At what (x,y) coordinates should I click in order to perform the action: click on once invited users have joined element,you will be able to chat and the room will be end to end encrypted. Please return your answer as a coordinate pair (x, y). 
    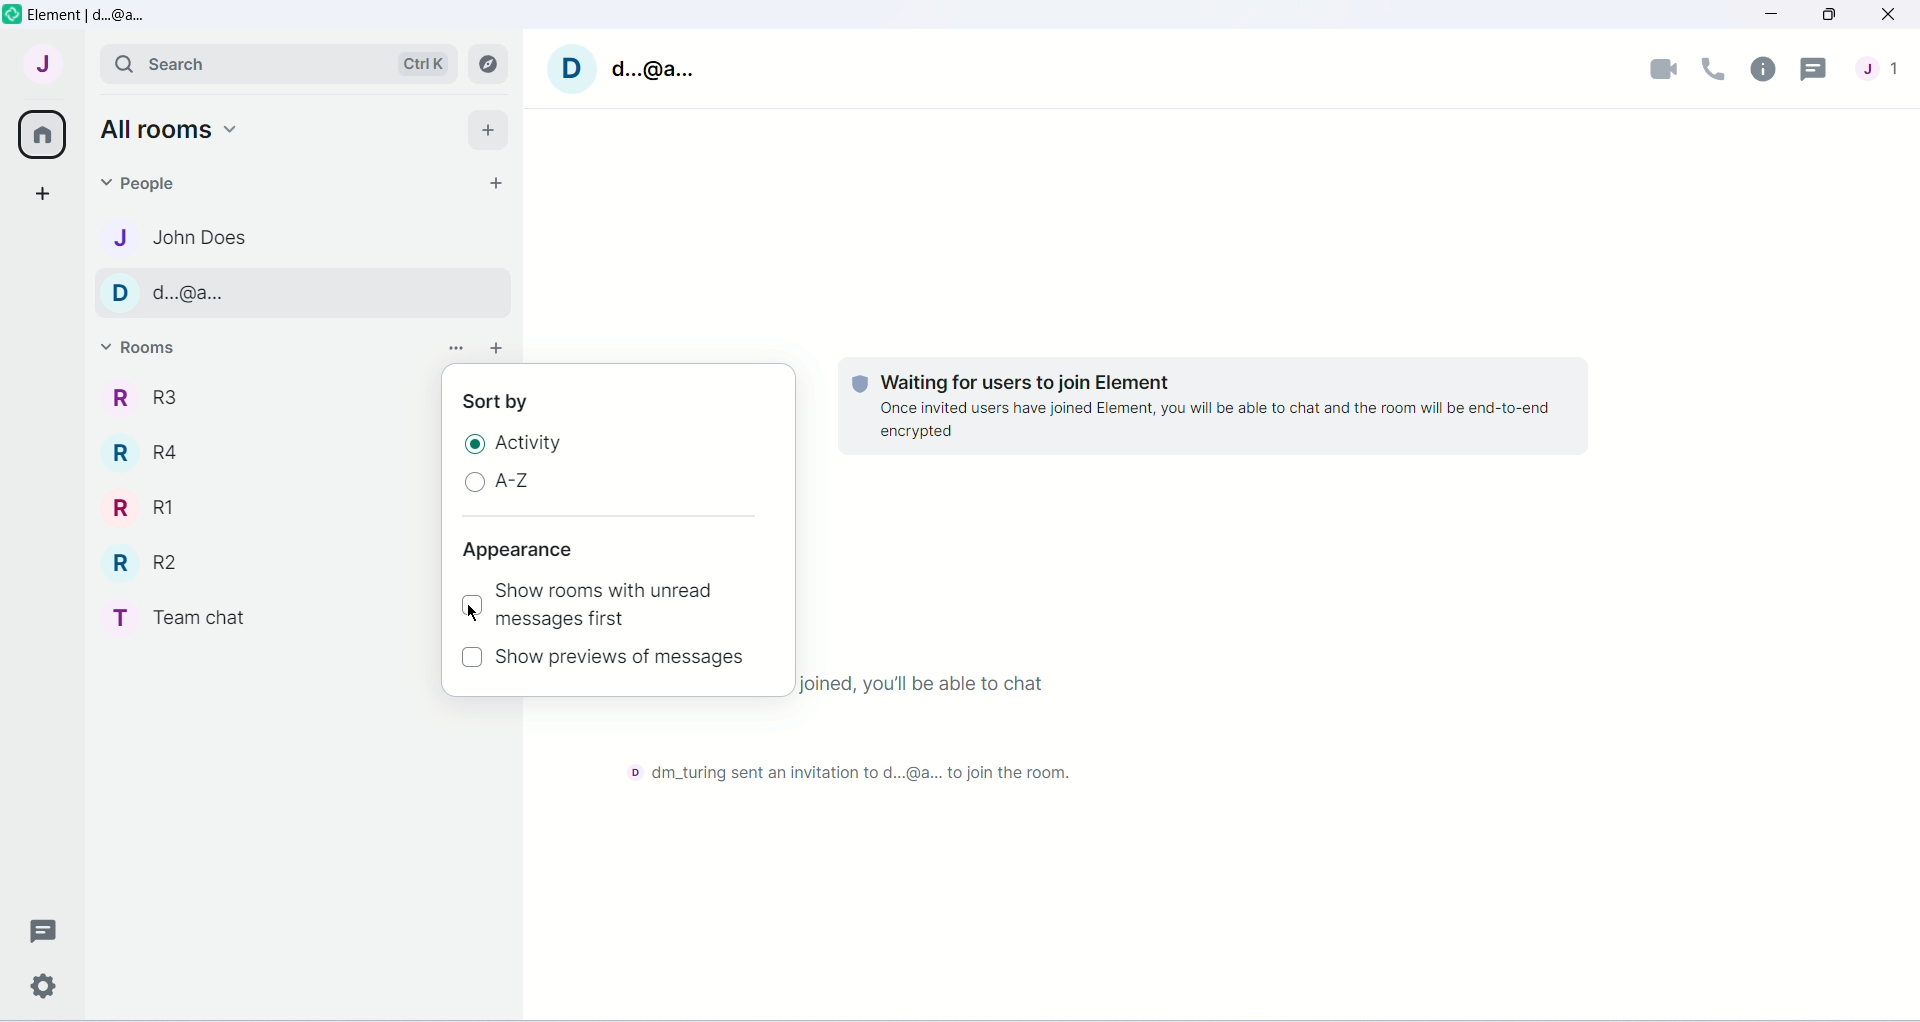
    Looking at the image, I should click on (1215, 420).